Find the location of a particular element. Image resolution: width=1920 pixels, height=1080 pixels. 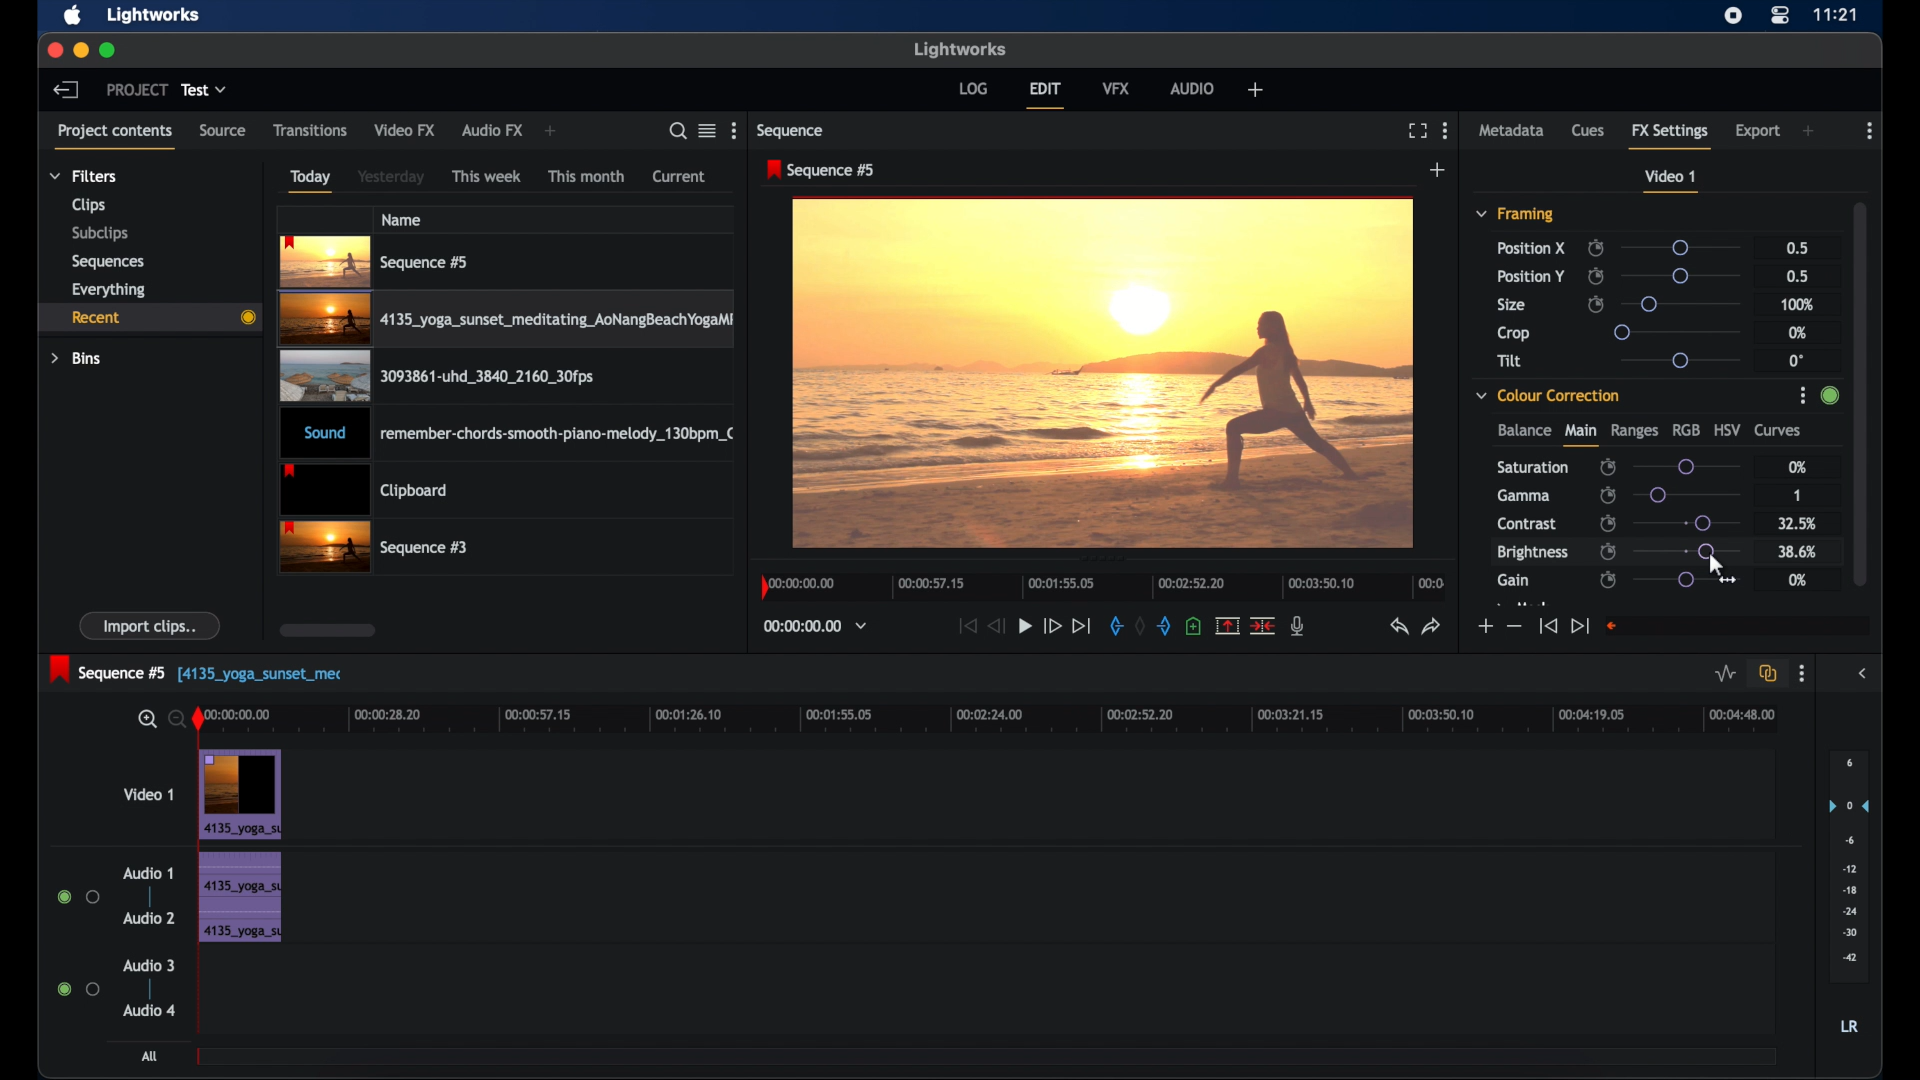

redo is located at coordinates (1433, 626).